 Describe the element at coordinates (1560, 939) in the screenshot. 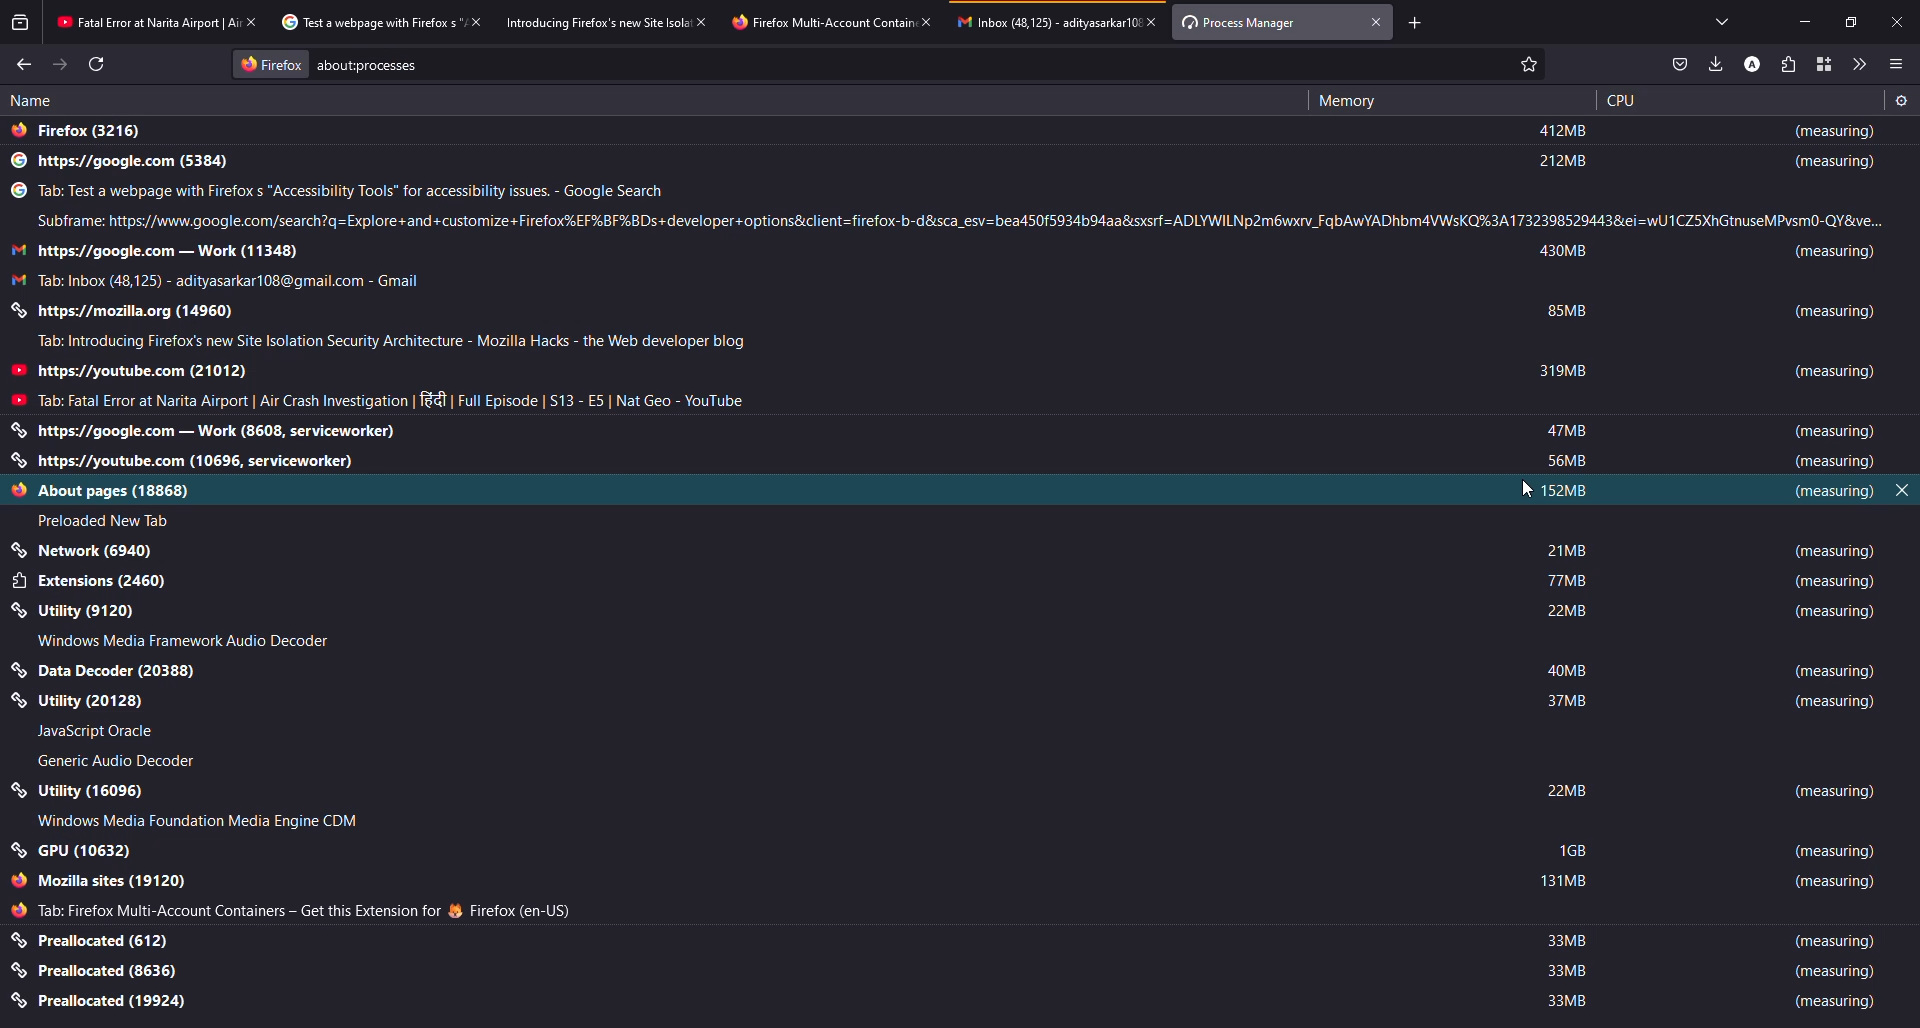

I see `33 mb` at that location.